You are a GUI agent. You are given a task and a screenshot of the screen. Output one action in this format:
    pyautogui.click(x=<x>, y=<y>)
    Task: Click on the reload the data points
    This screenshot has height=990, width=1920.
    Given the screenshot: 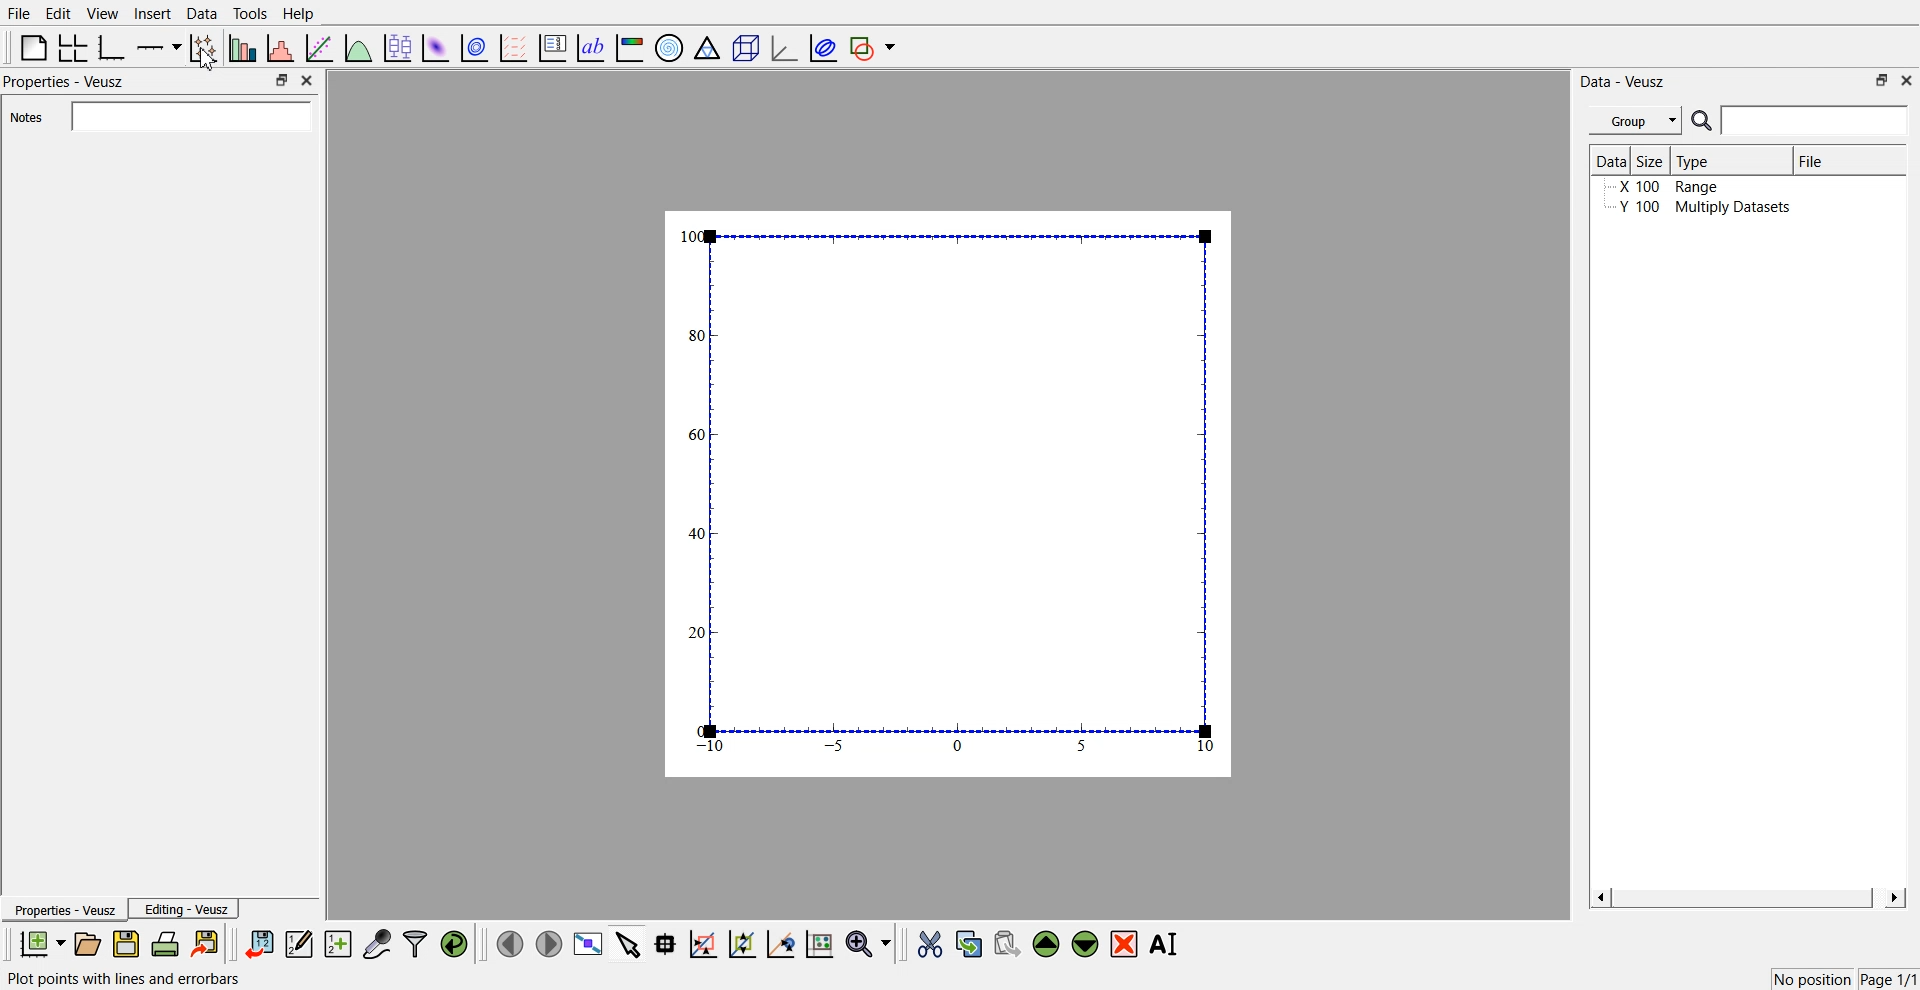 What is the action you would take?
    pyautogui.click(x=455, y=945)
    